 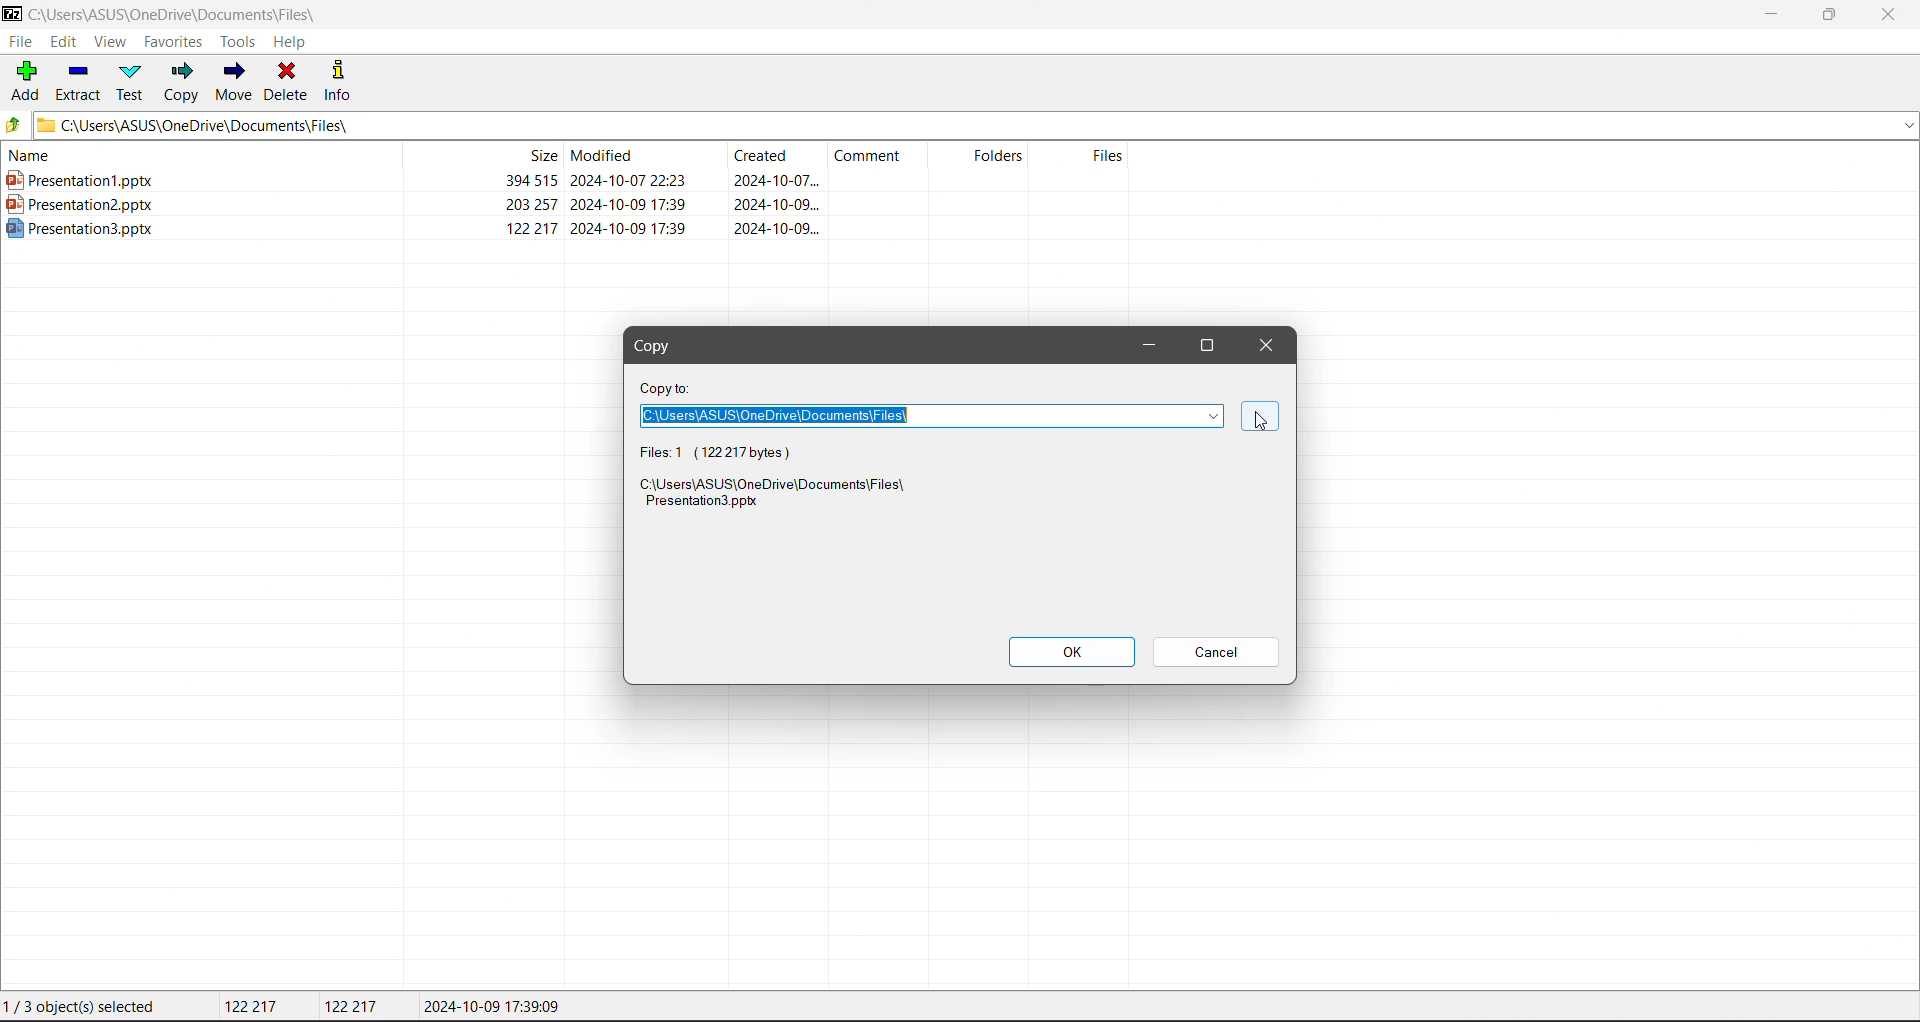 I want to click on Info, so click(x=341, y=82).